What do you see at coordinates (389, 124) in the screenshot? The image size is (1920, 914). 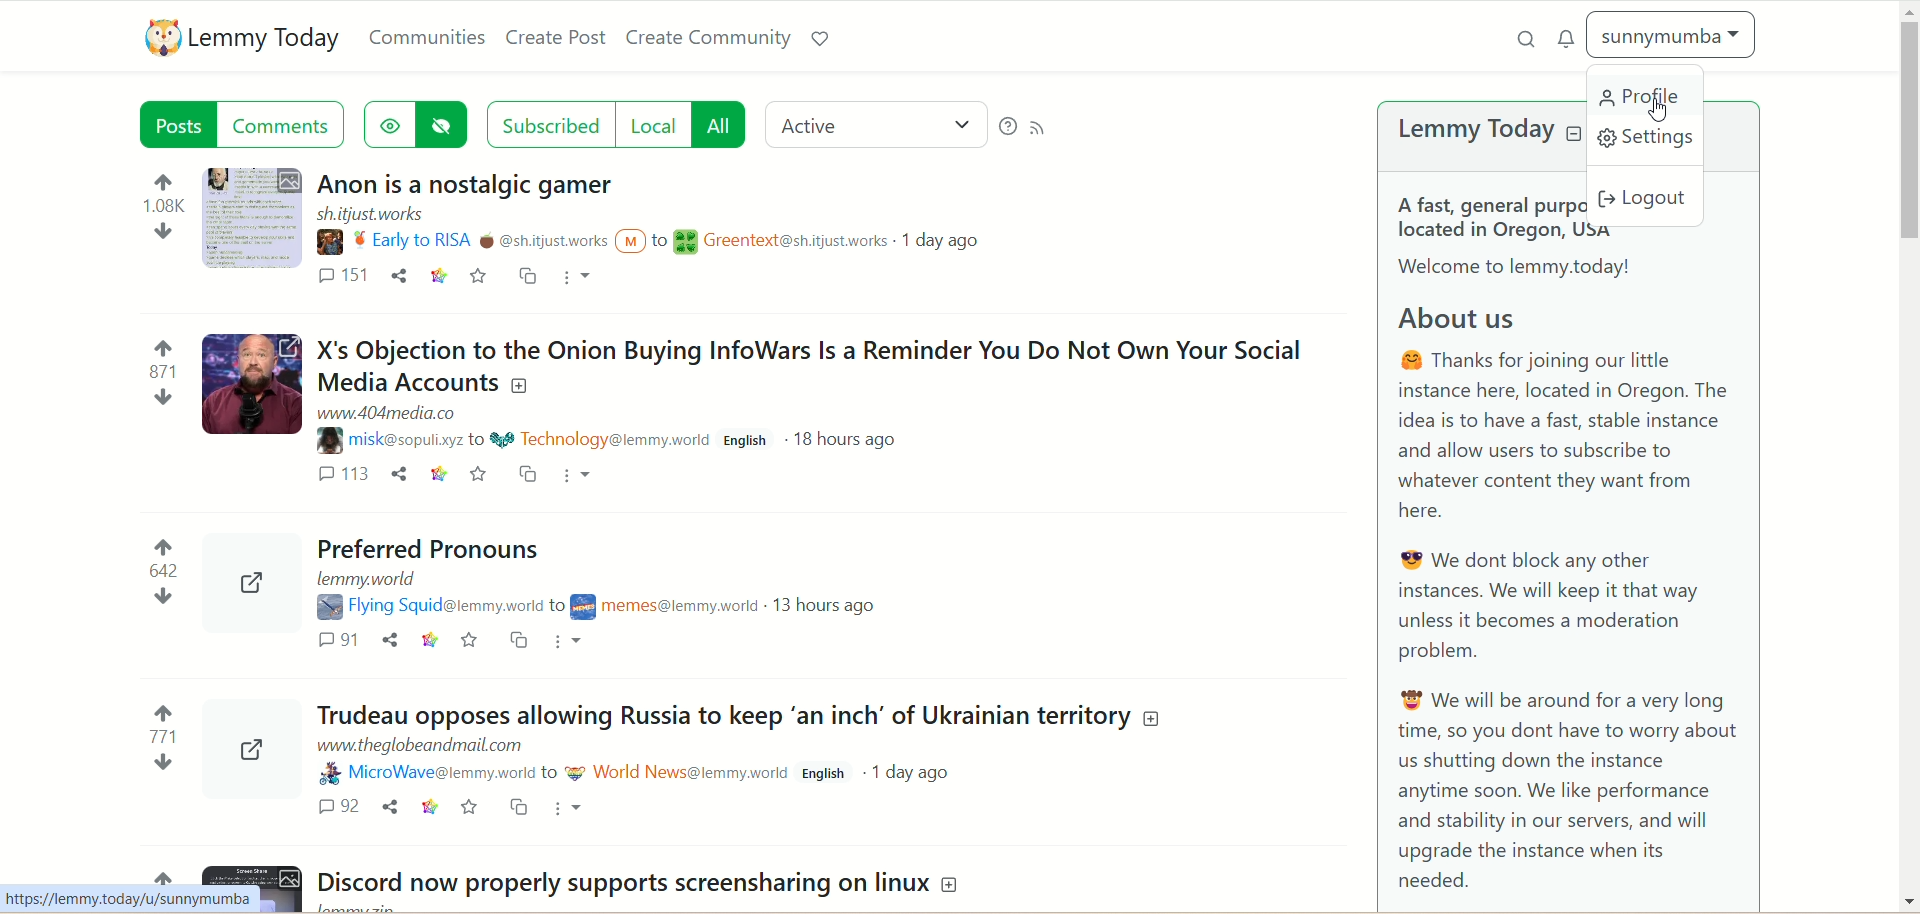 I see `show hidden post` at bounding box center [389, 124].